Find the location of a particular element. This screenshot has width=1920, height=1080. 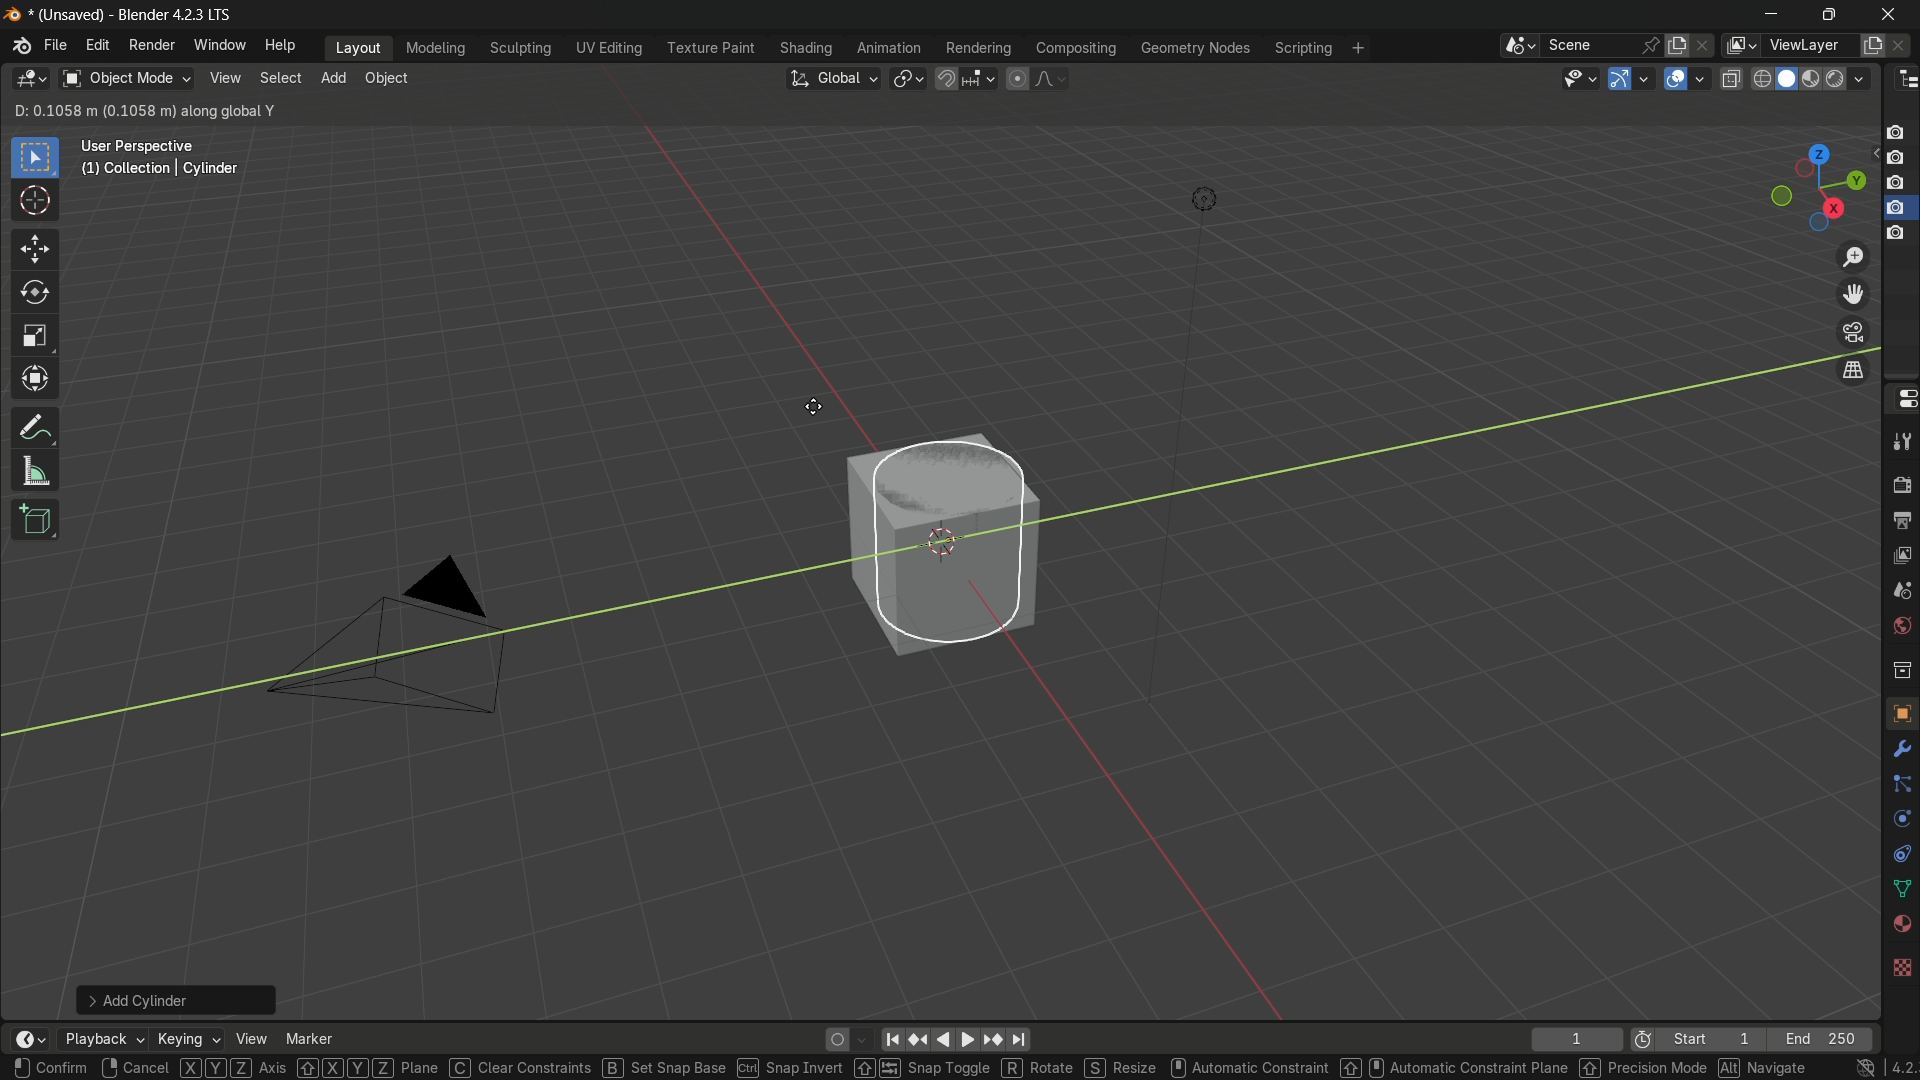

keying is located at coordinates (187, 1039).